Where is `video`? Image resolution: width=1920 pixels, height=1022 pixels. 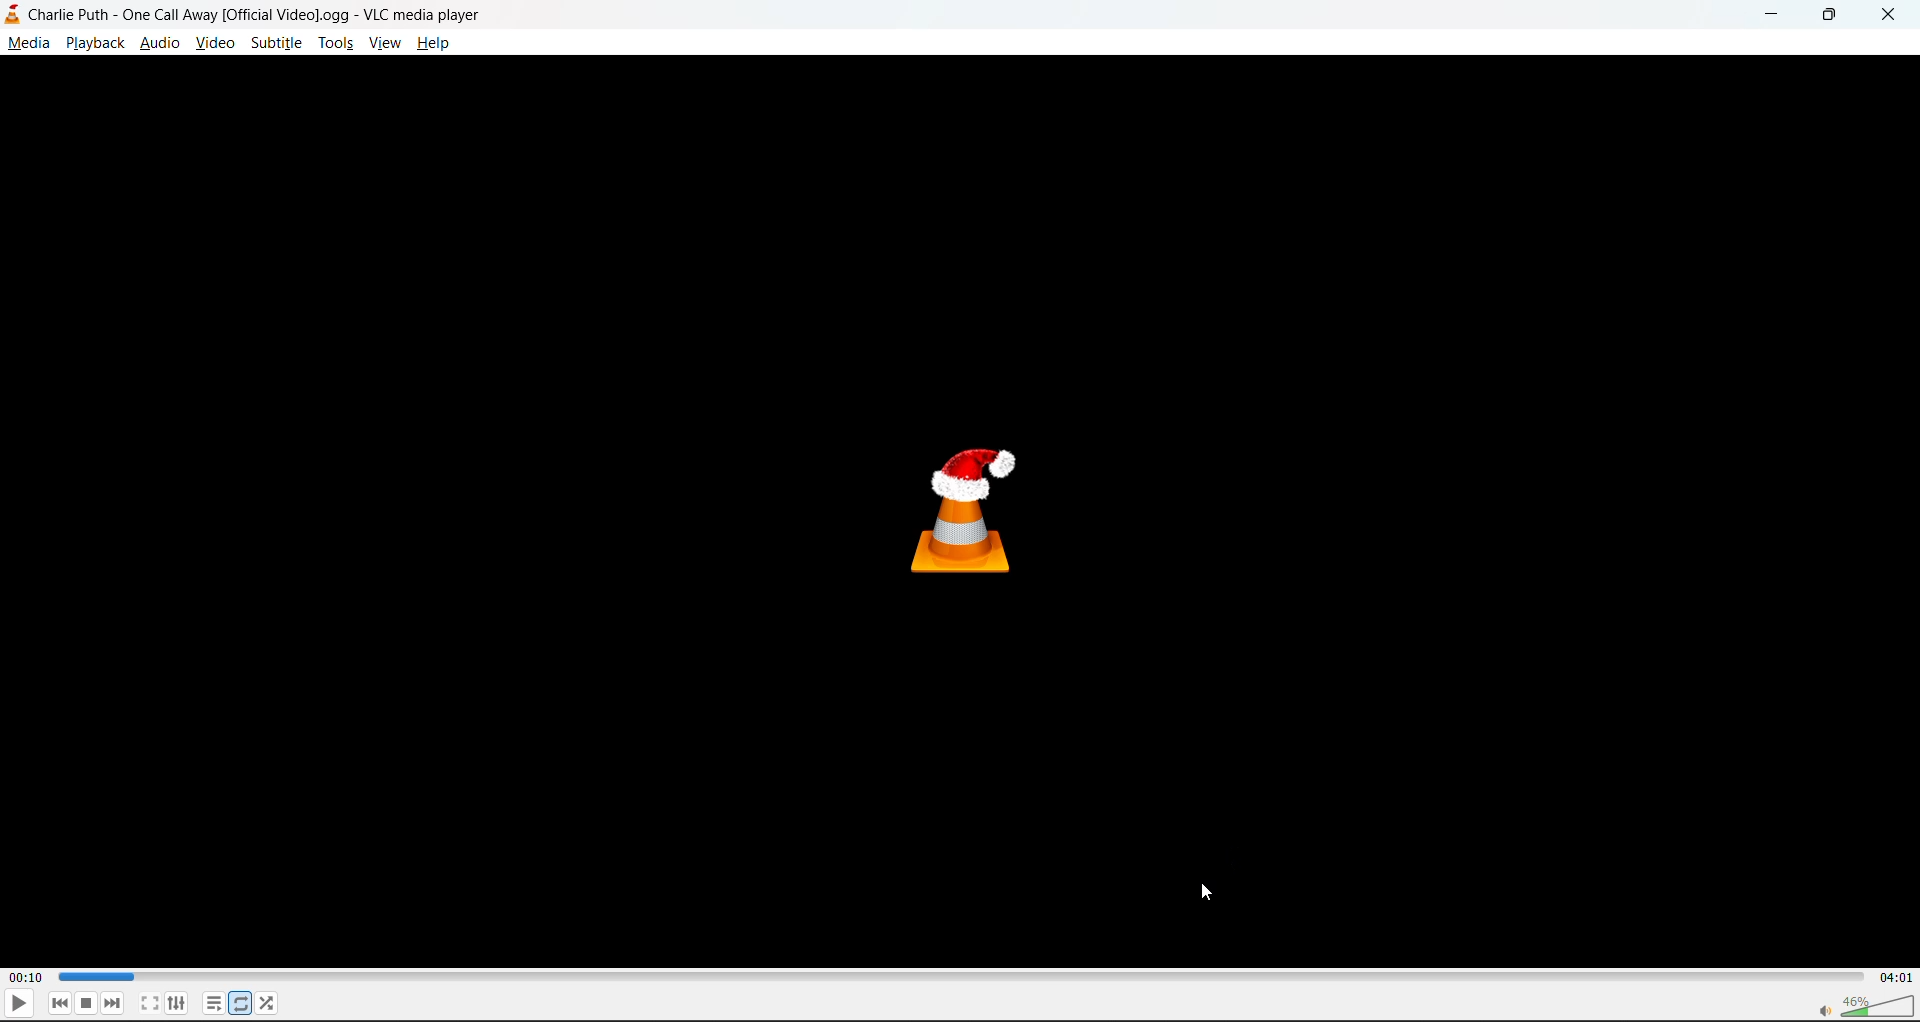 video is located at coordinates (219, 45).